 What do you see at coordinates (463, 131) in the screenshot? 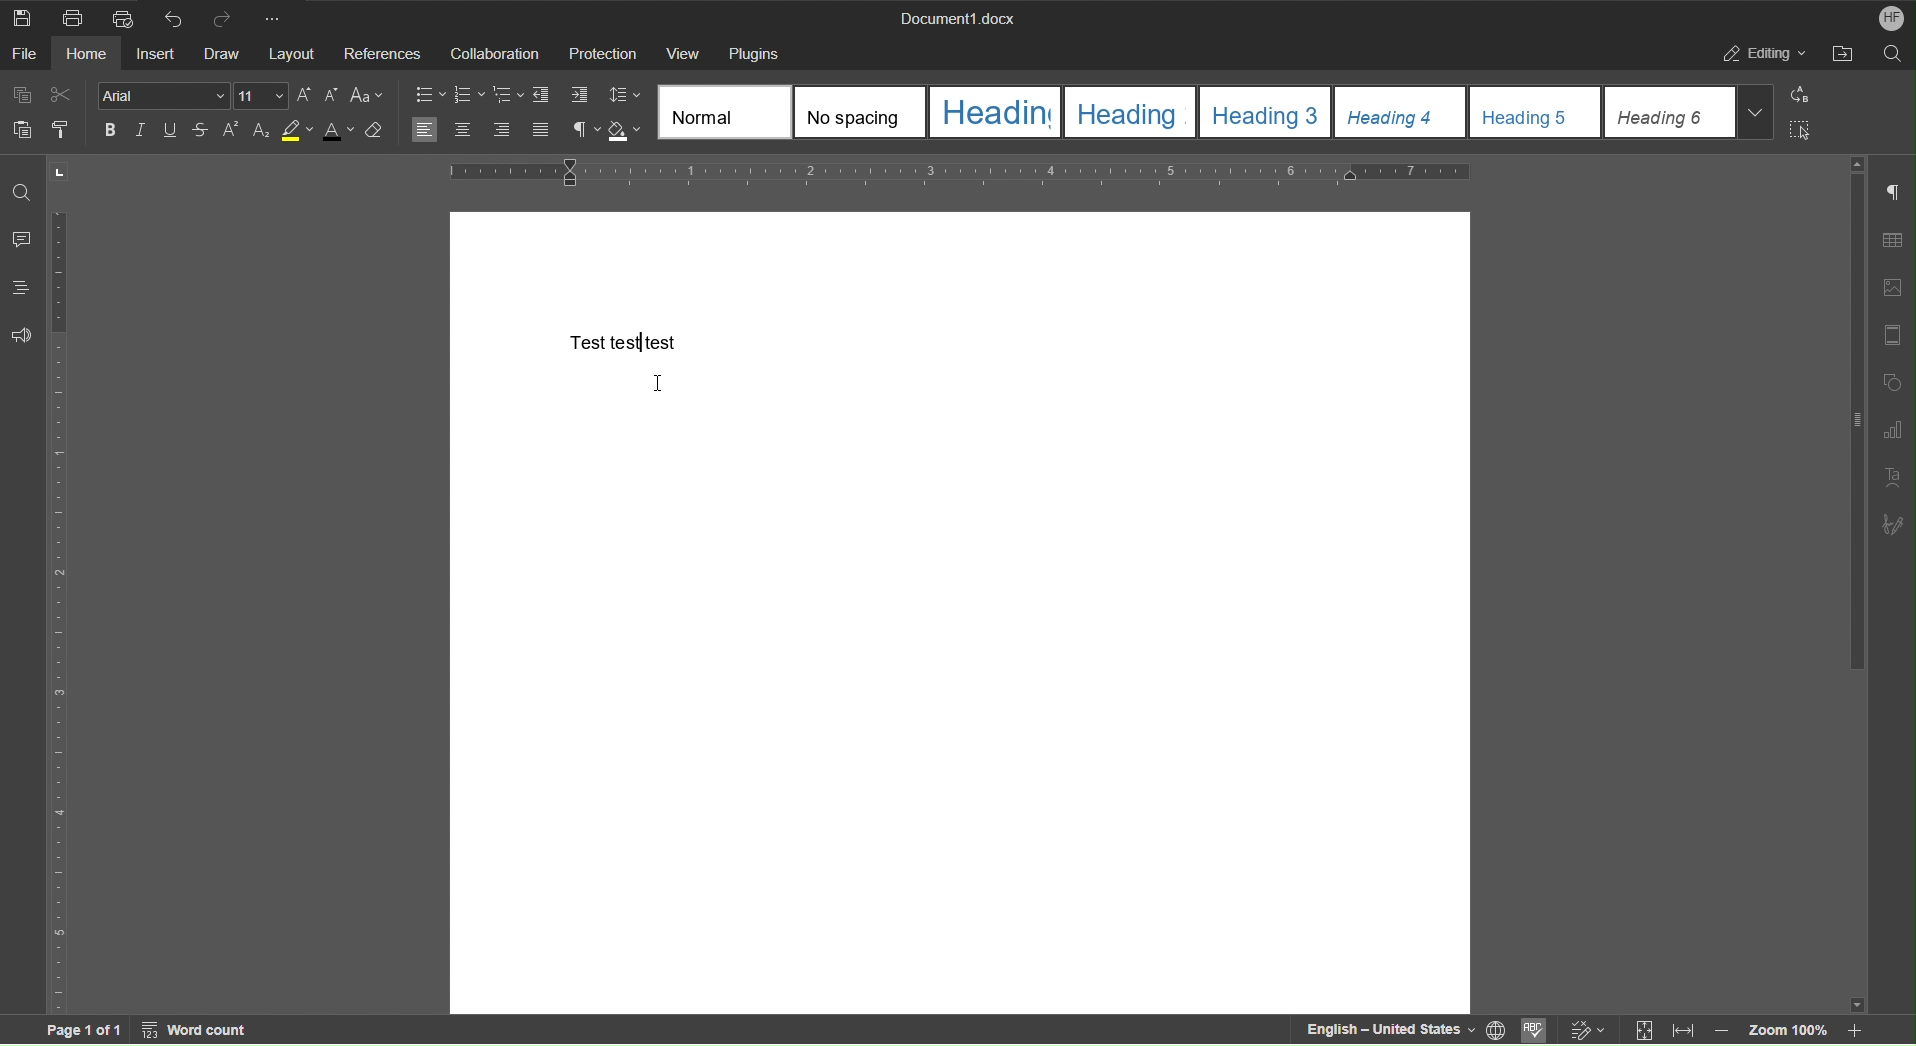
I see `Centre Align` at bounding box center [463, 131].